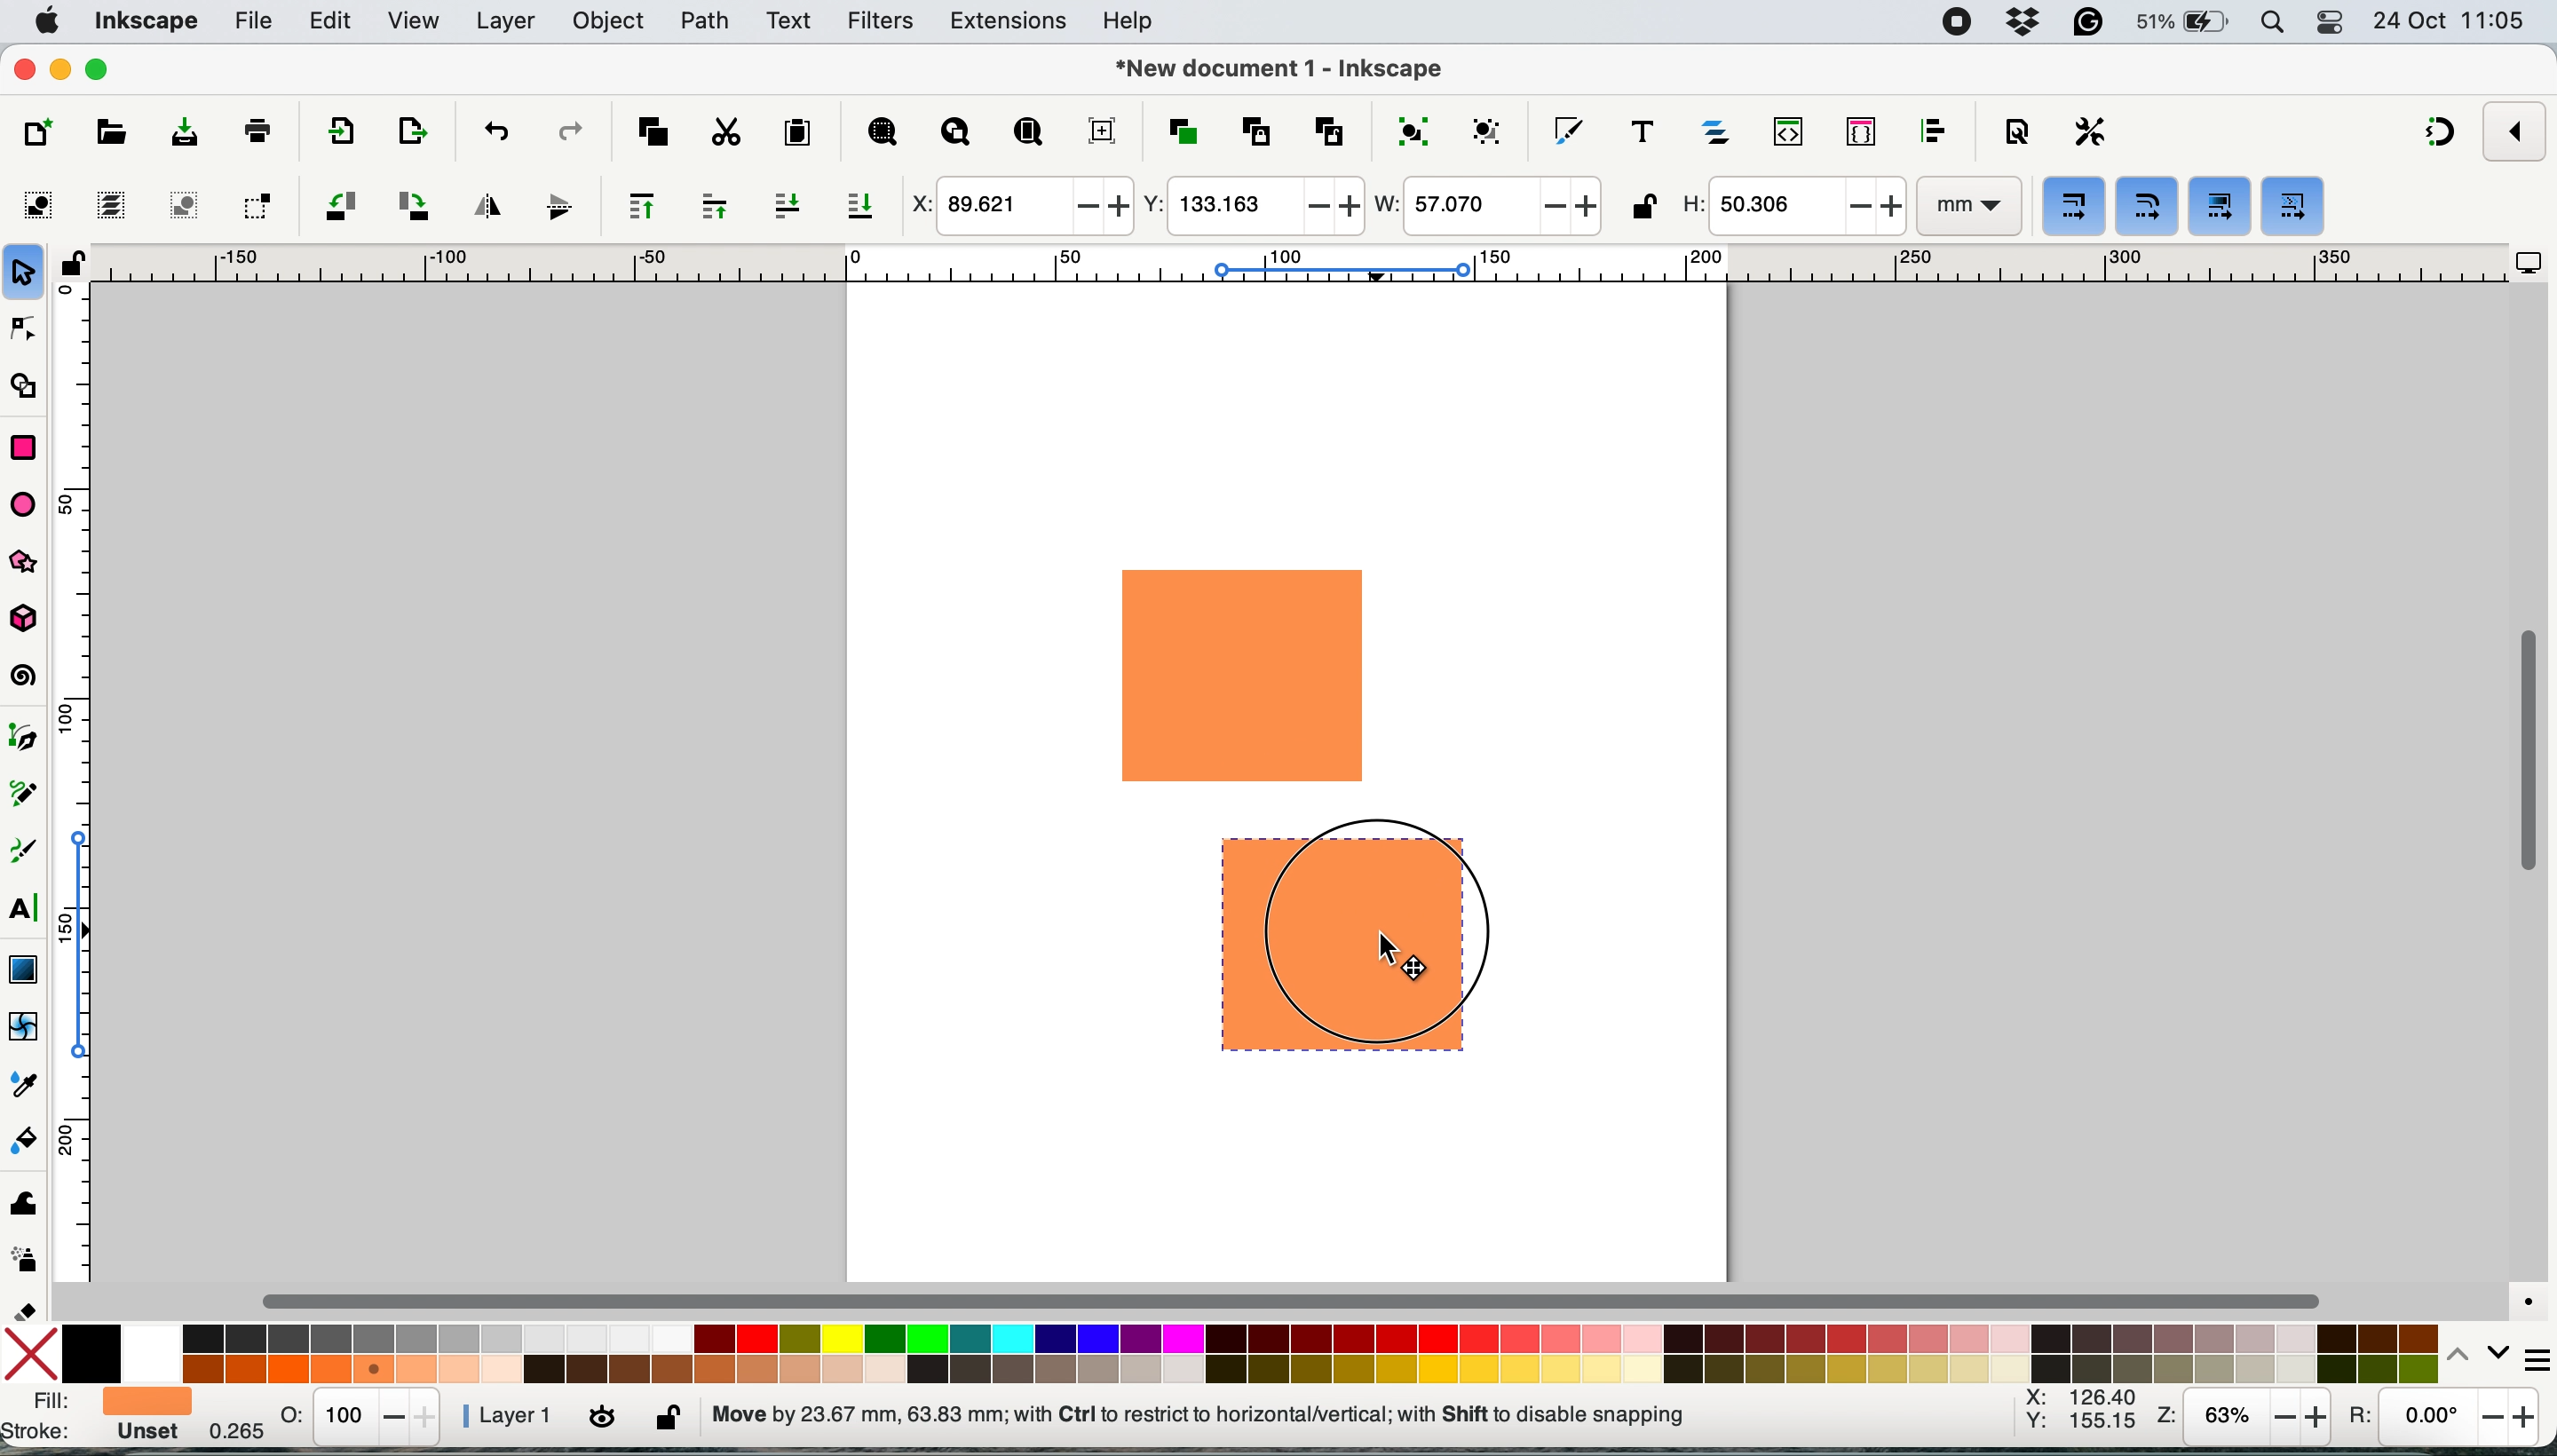 The width and height of the screenshot is (2557, 1456). I want to click on 0.265, so click(223, 1435).